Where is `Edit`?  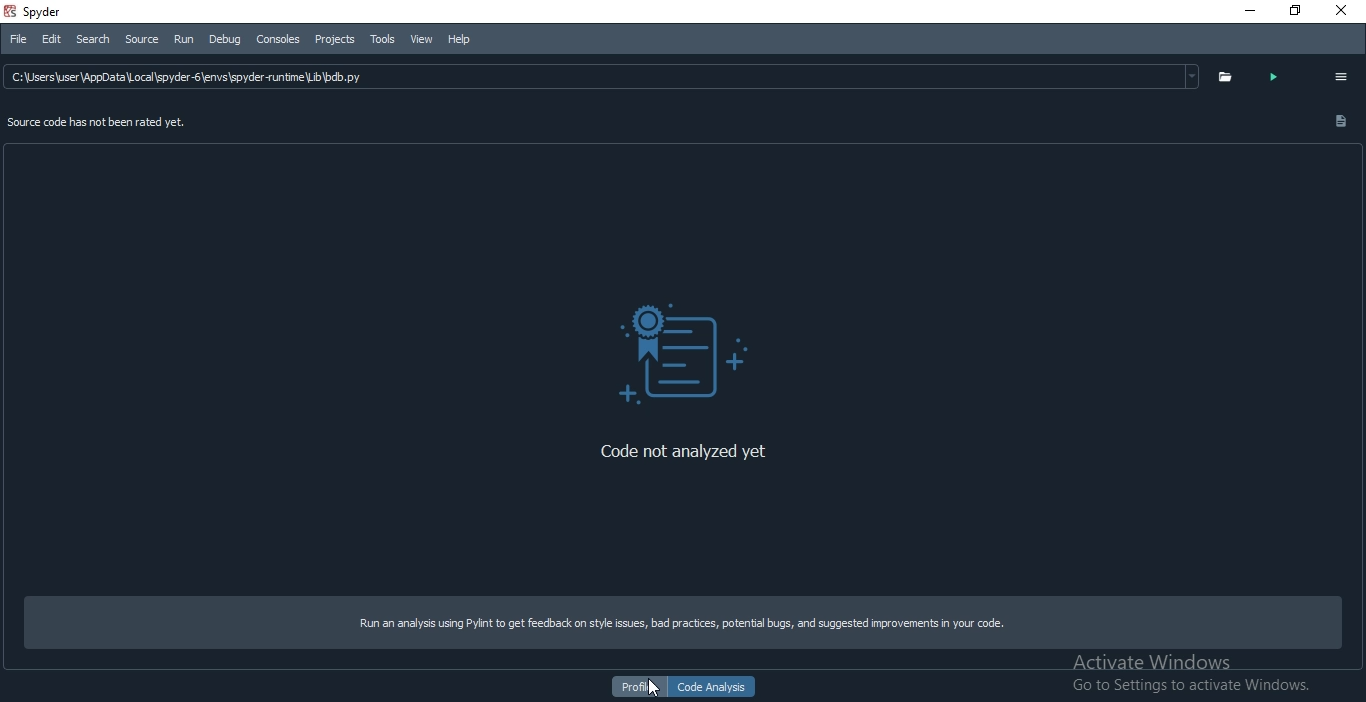 Edit is located at coordinates (48, 39).